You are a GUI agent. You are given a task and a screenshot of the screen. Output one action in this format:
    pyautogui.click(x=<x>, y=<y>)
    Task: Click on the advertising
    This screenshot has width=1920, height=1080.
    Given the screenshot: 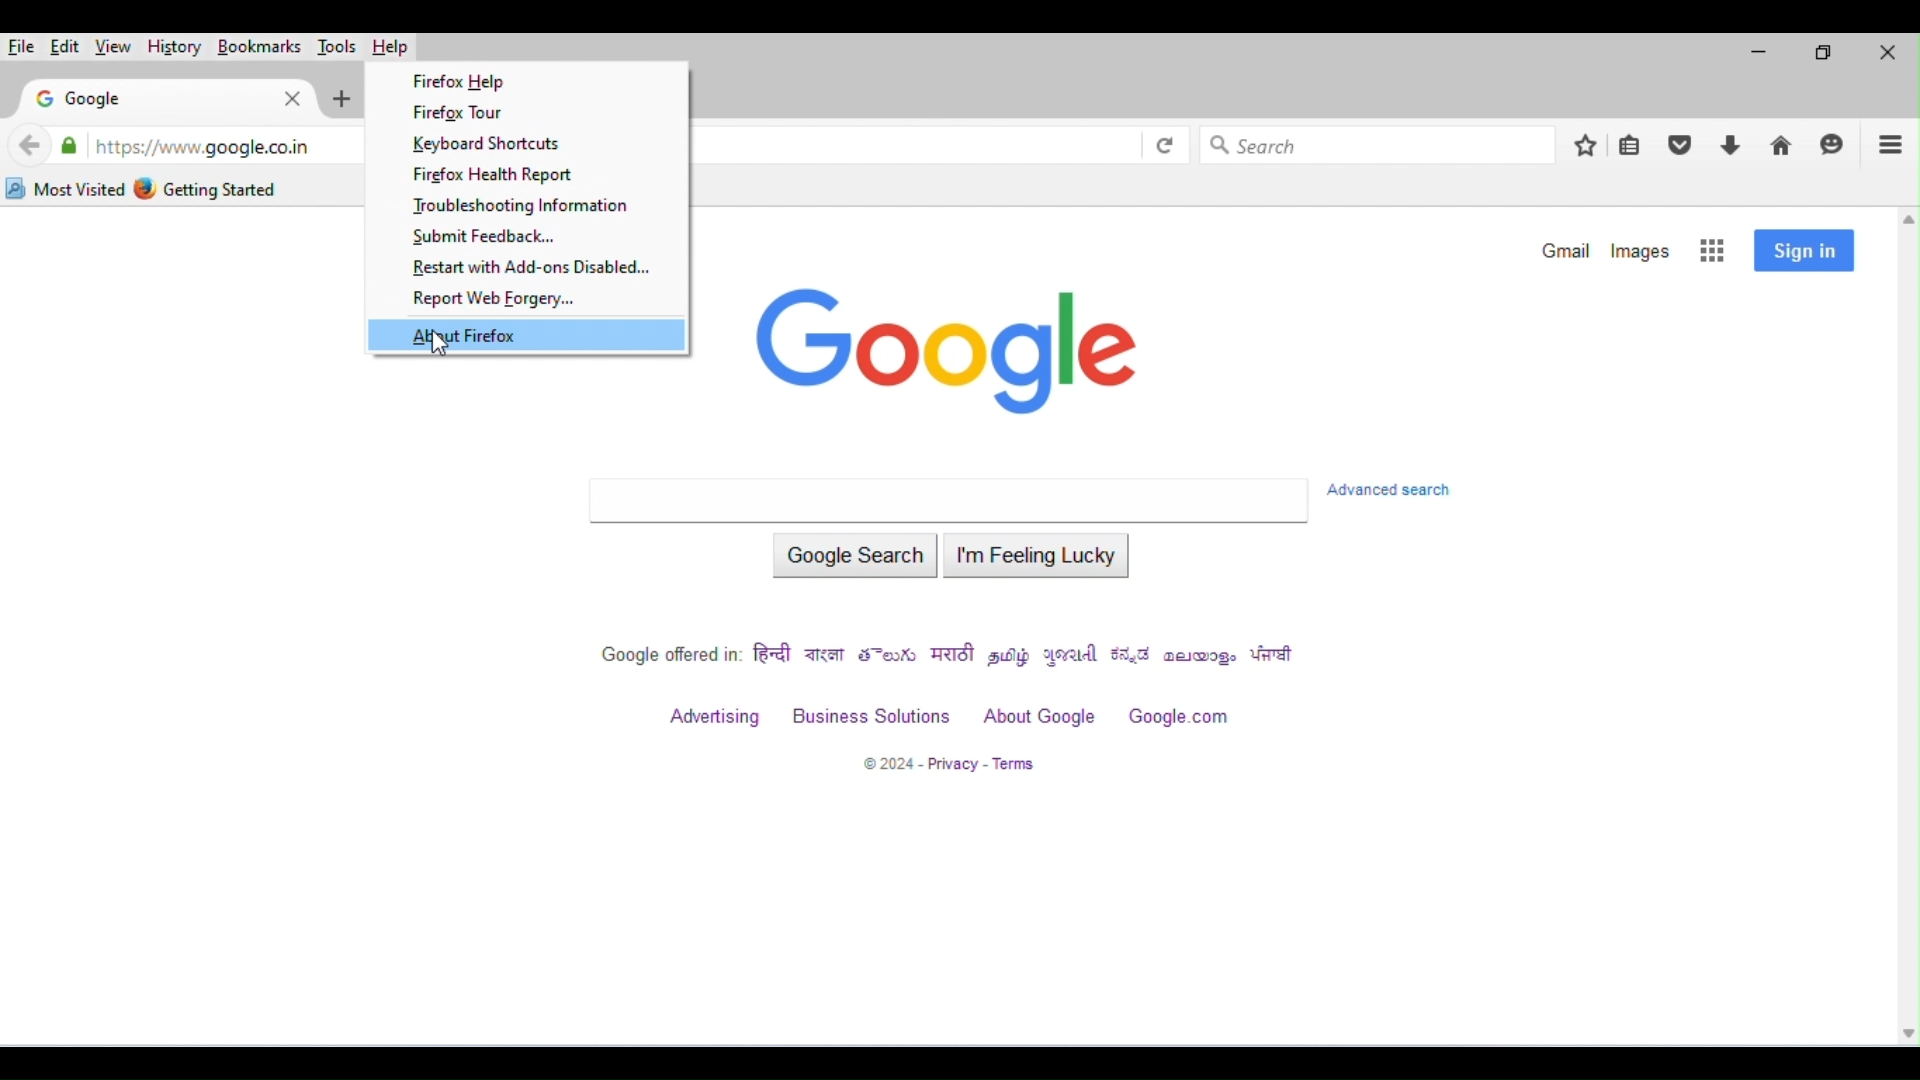 What is the action you would take?
    pyautogui.click(x=717, y=719)
    